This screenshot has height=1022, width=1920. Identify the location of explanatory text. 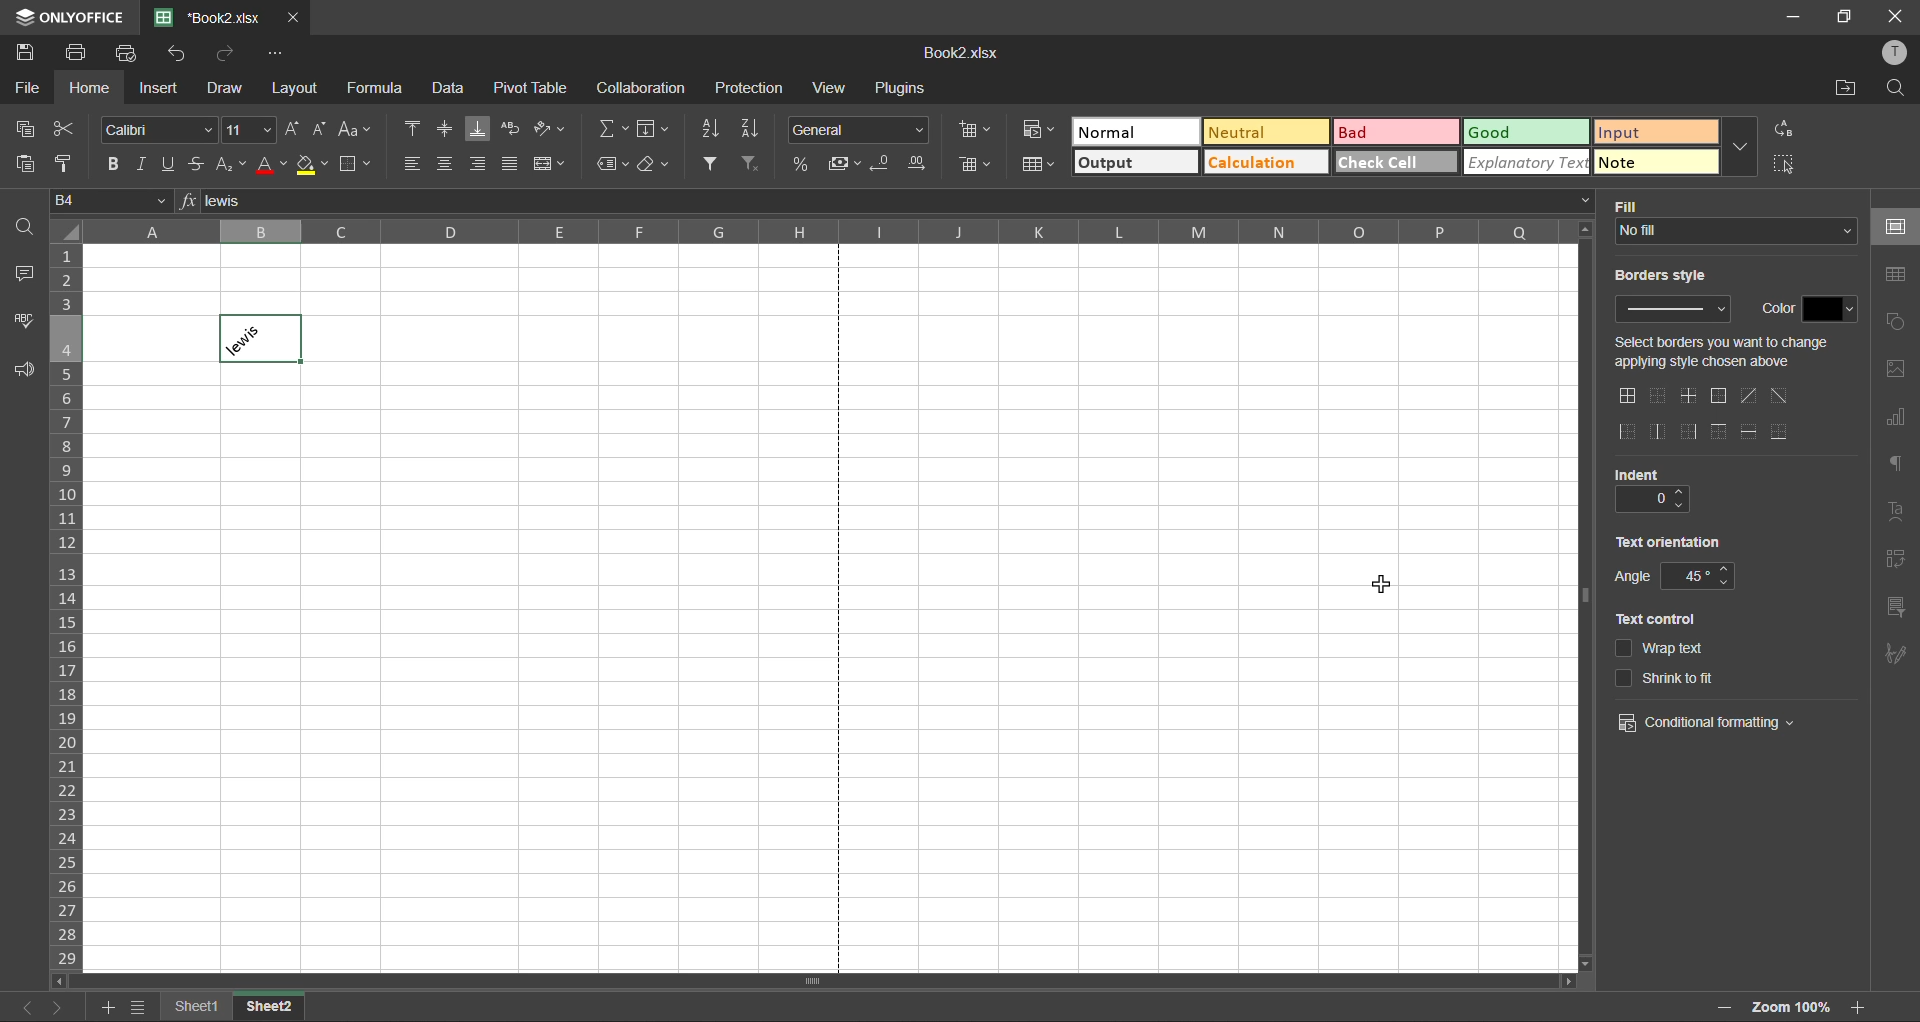
(1527, 164).